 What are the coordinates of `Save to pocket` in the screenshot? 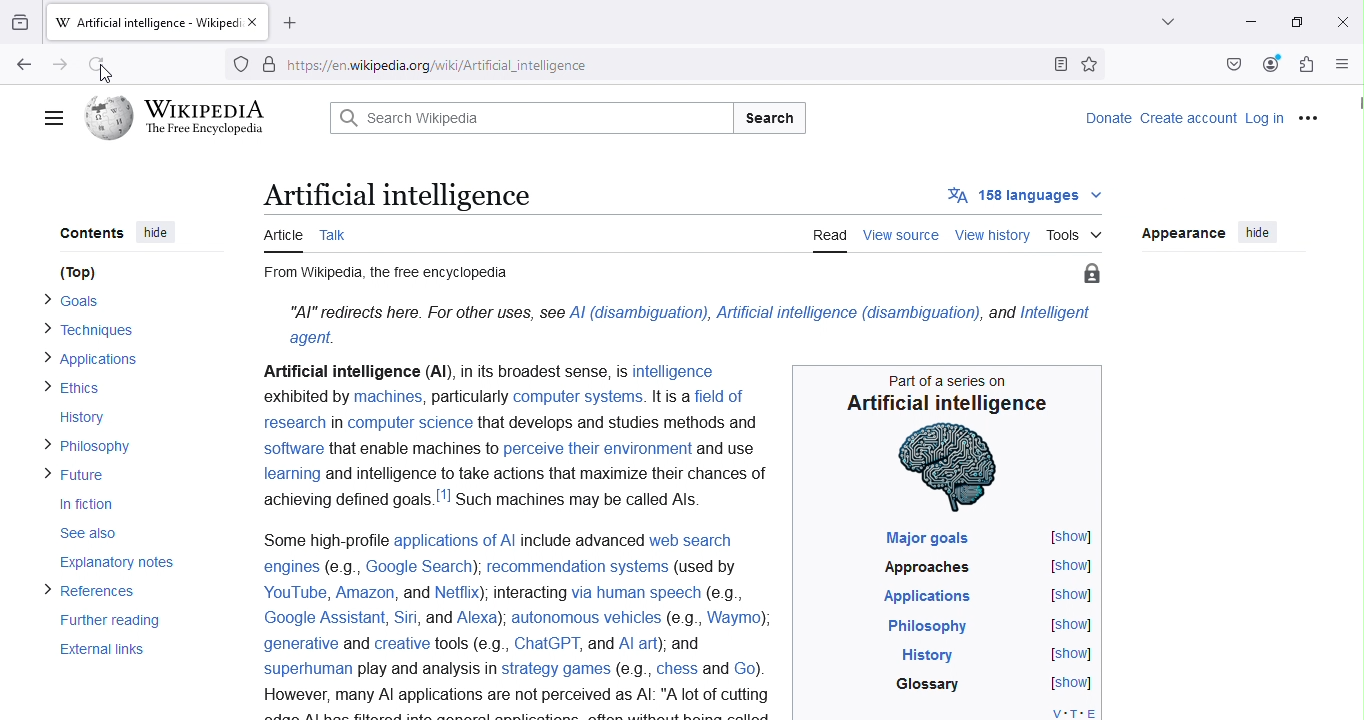 It's located at (1231, 65).